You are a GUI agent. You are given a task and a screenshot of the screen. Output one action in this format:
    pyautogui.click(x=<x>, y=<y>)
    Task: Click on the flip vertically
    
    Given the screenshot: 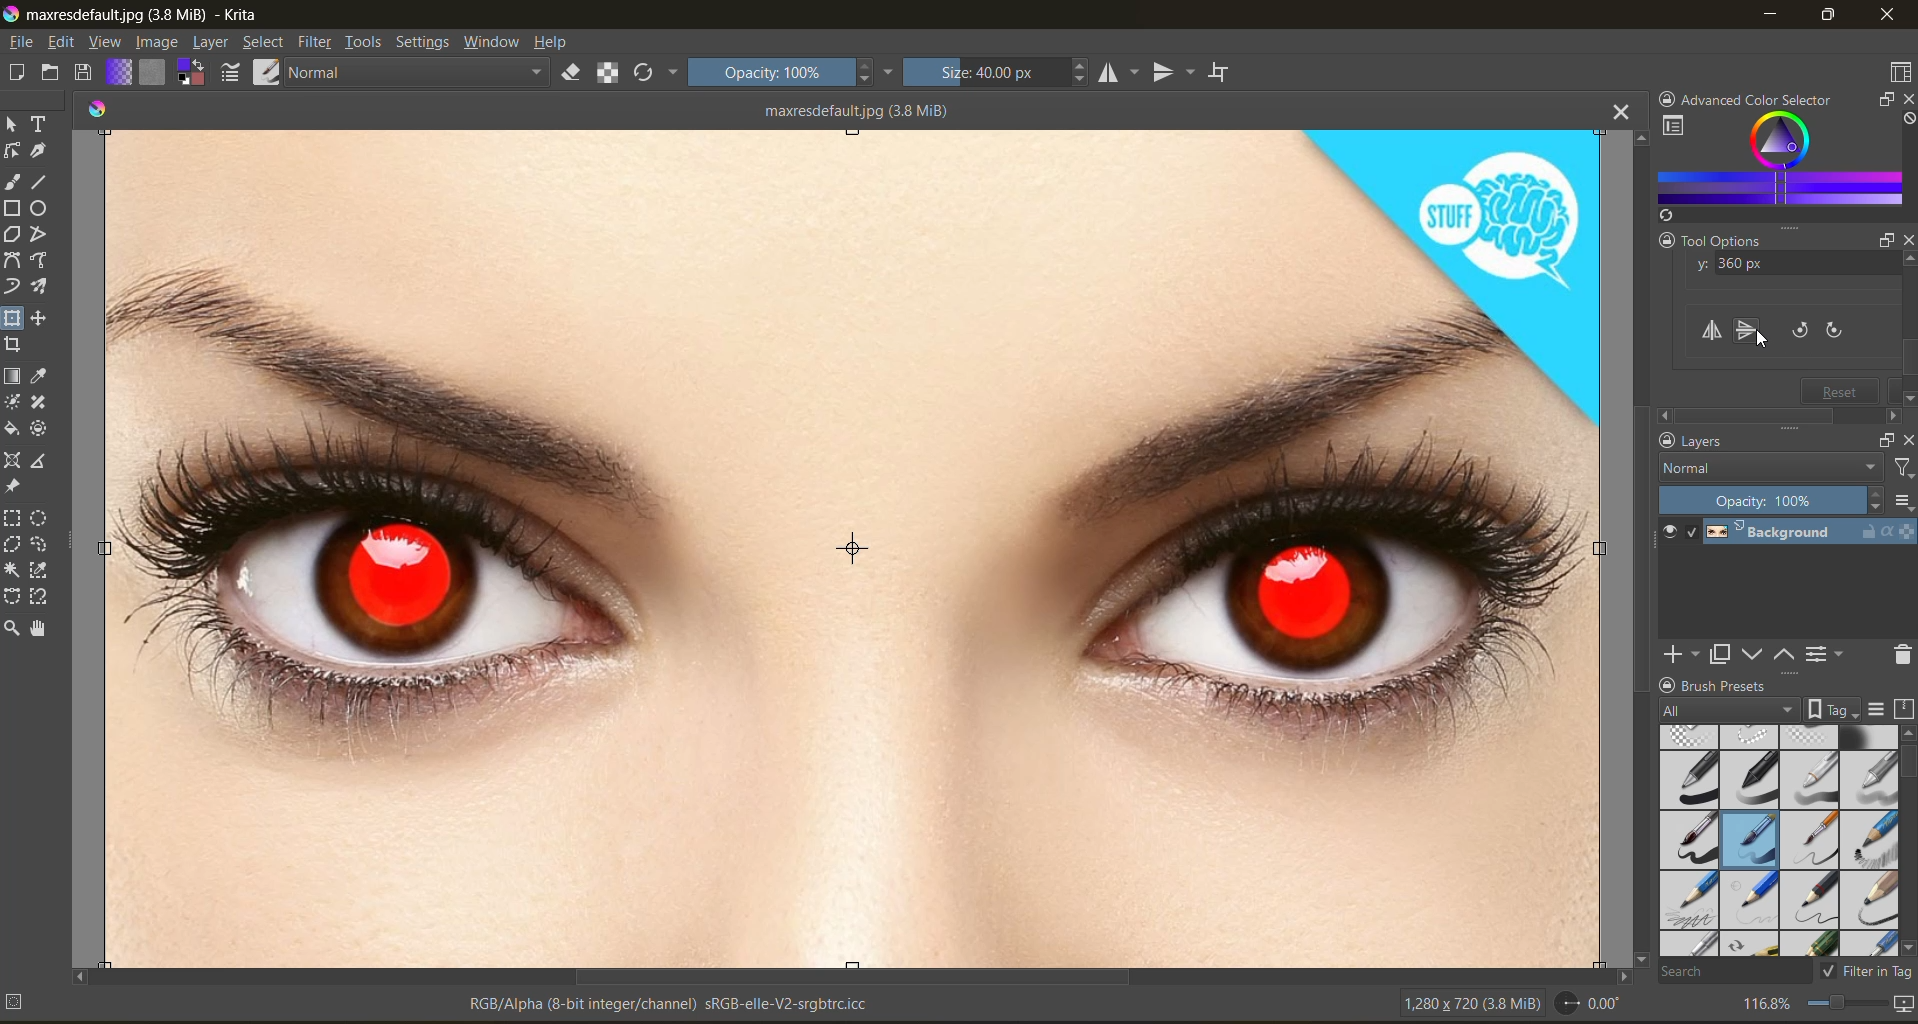 What is the action you would take?
    pyautogui.click(x=1746, y=330)
    